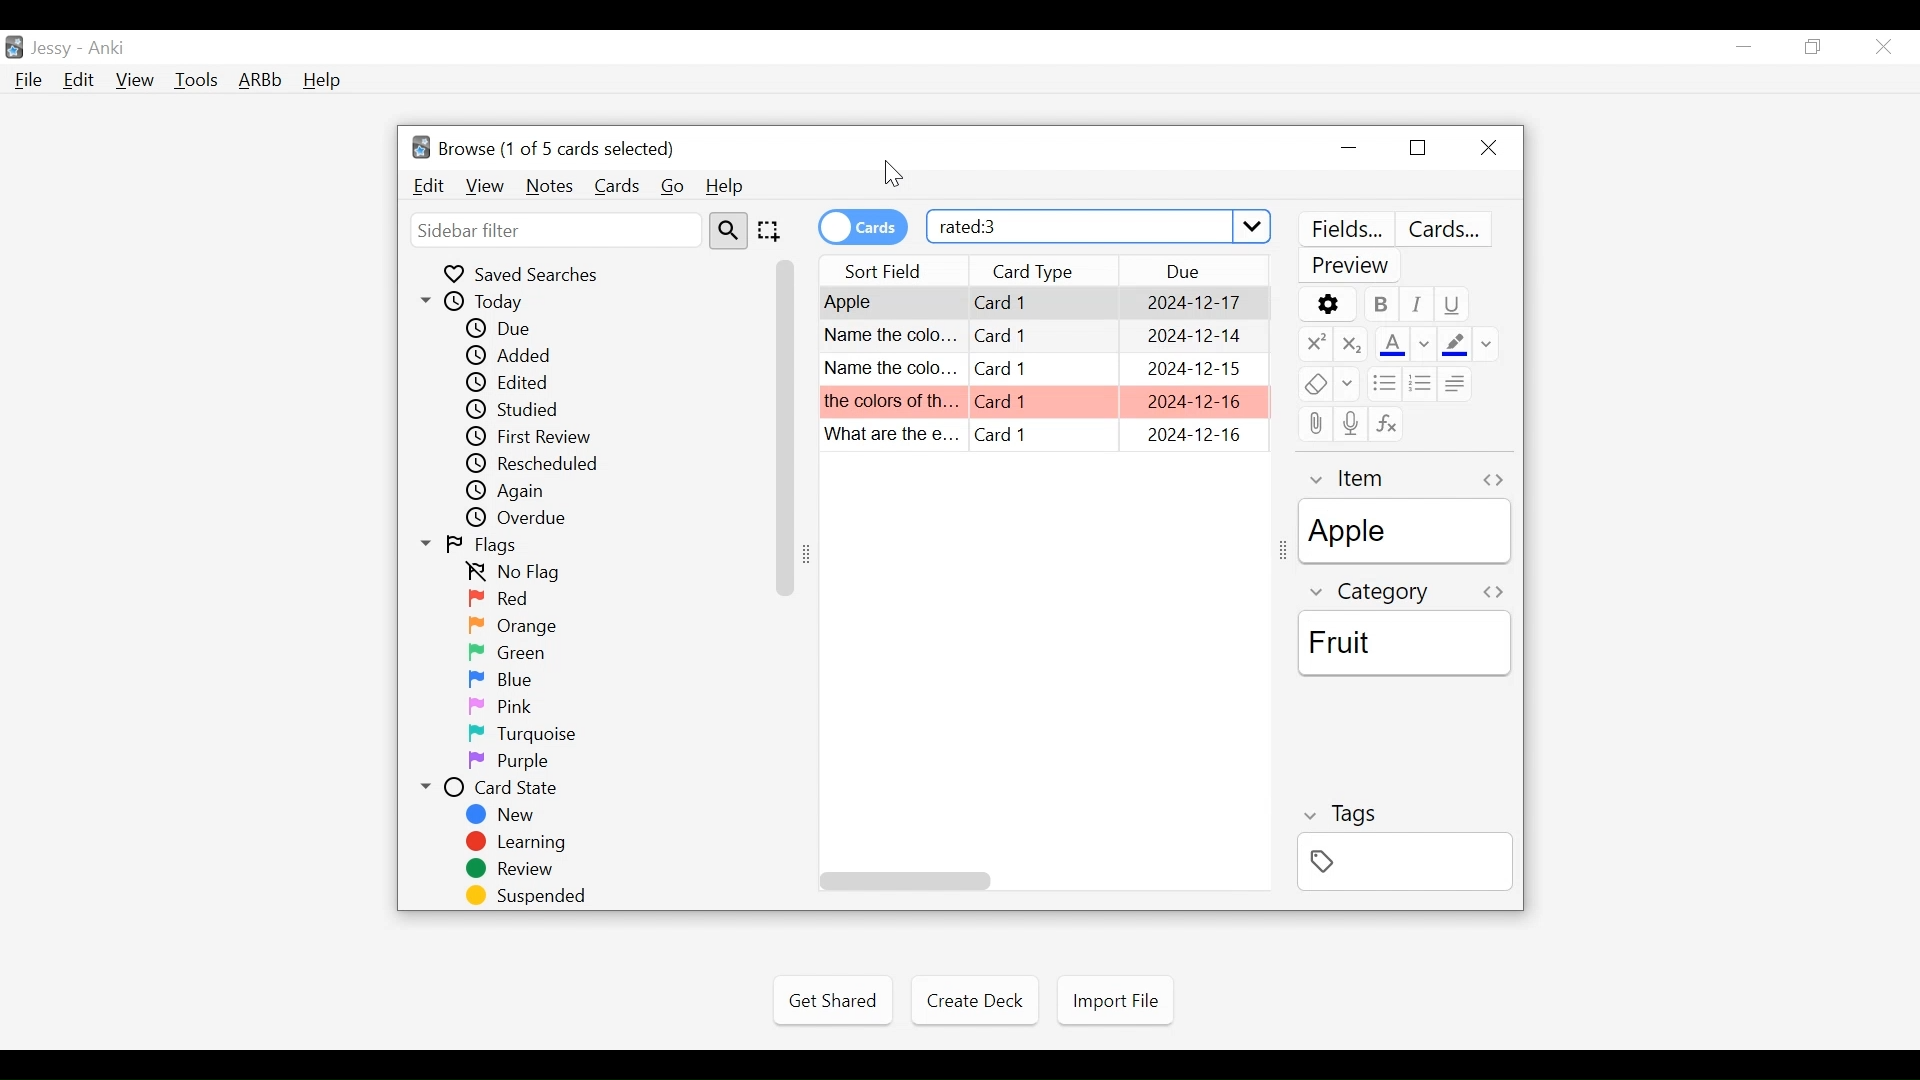 This screenshot has height=1080, width=1920. What do you see at coordinates (1417, 305) in the screenshot?
I see `Italics` at bounding box center [1417, 305].